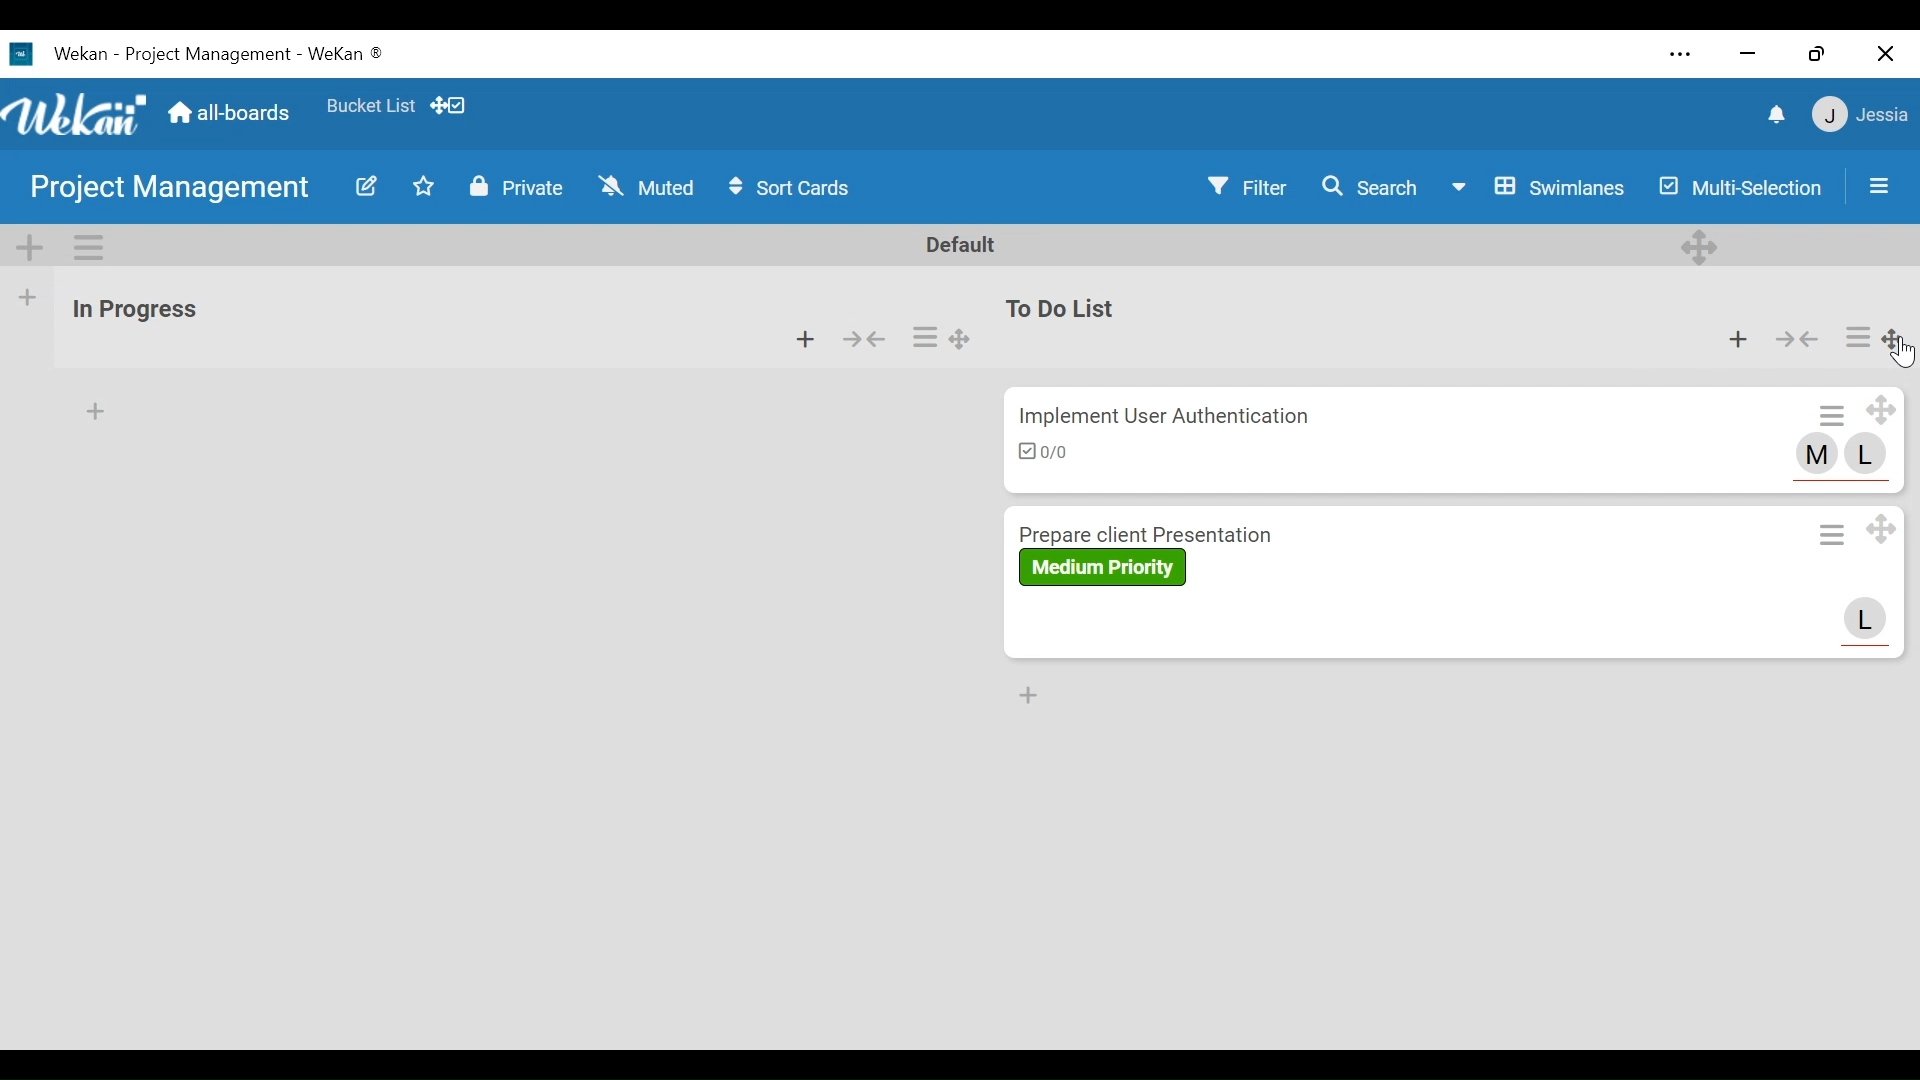  Describe the element at coordinates (369, 106) in the screenshot. I see `Favorite` at that location.